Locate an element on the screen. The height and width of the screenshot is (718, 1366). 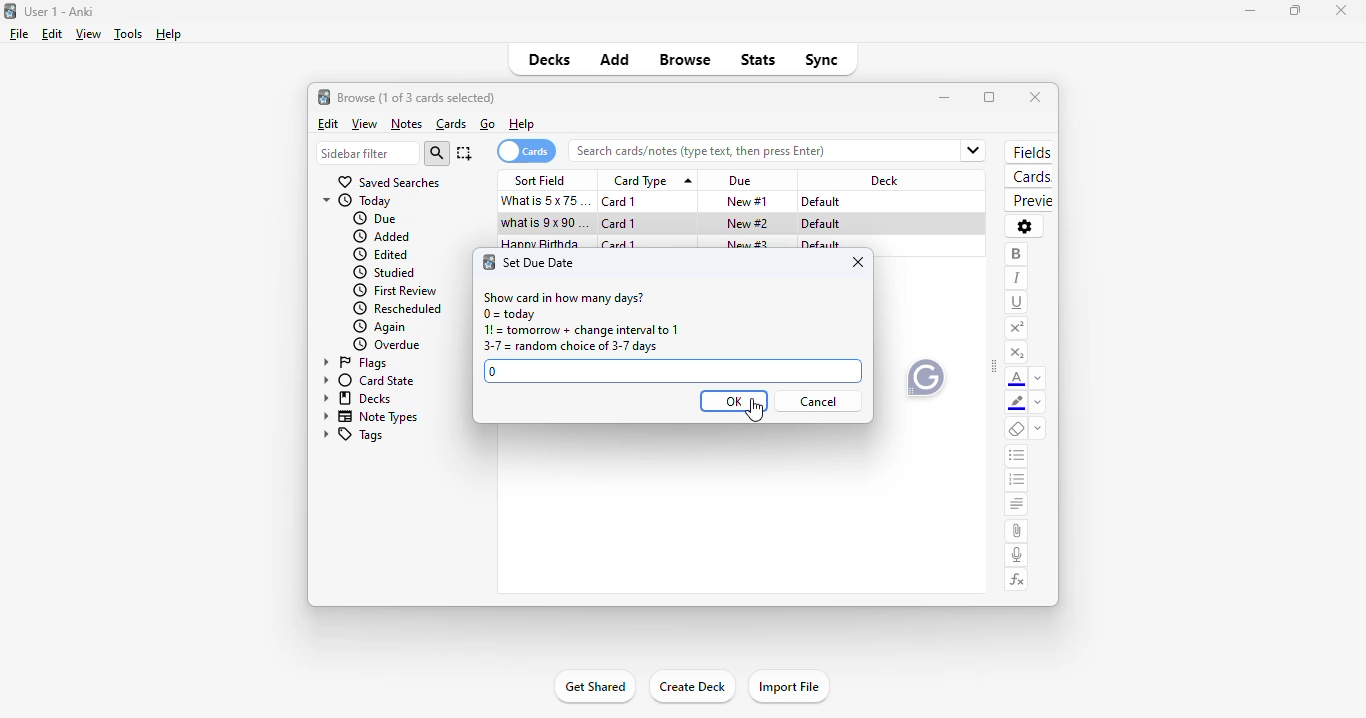
create deck is located at coordinates (690, 685).